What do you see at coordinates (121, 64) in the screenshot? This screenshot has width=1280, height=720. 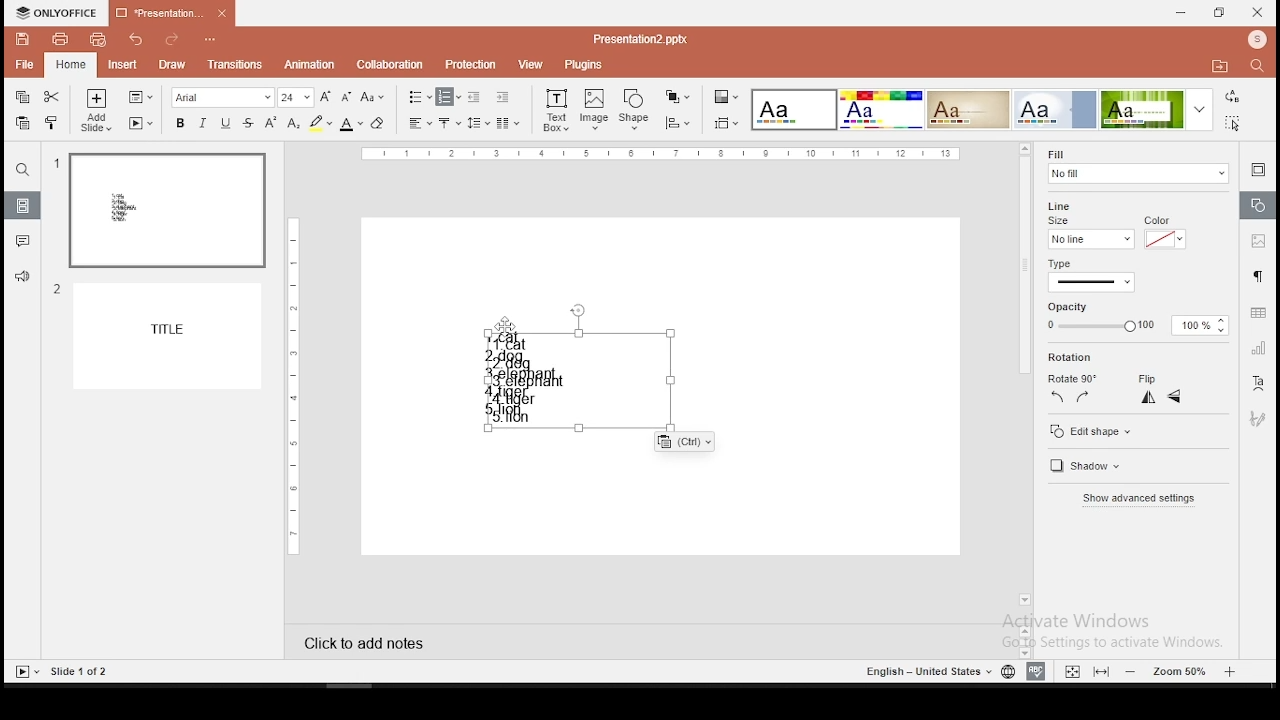 I see `insert` at bounding box center [121, 64].